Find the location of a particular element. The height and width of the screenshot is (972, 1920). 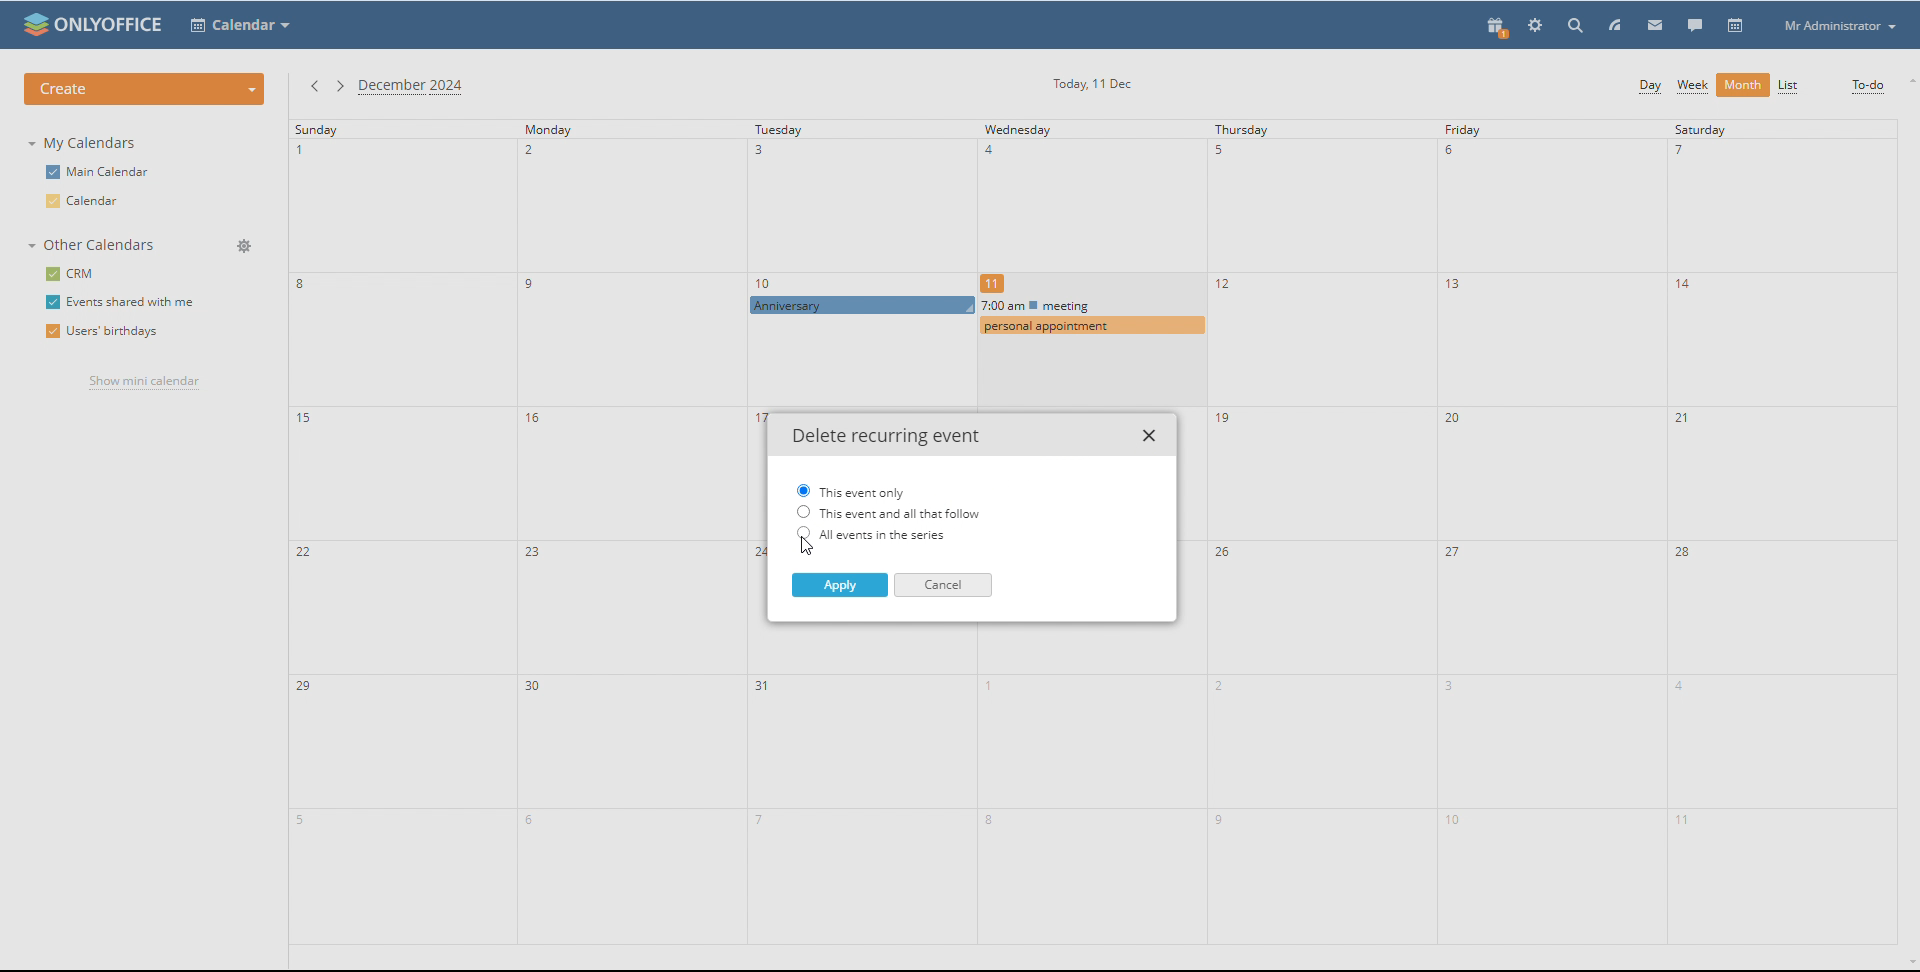

saturday is located at coordinates (1782, 531).